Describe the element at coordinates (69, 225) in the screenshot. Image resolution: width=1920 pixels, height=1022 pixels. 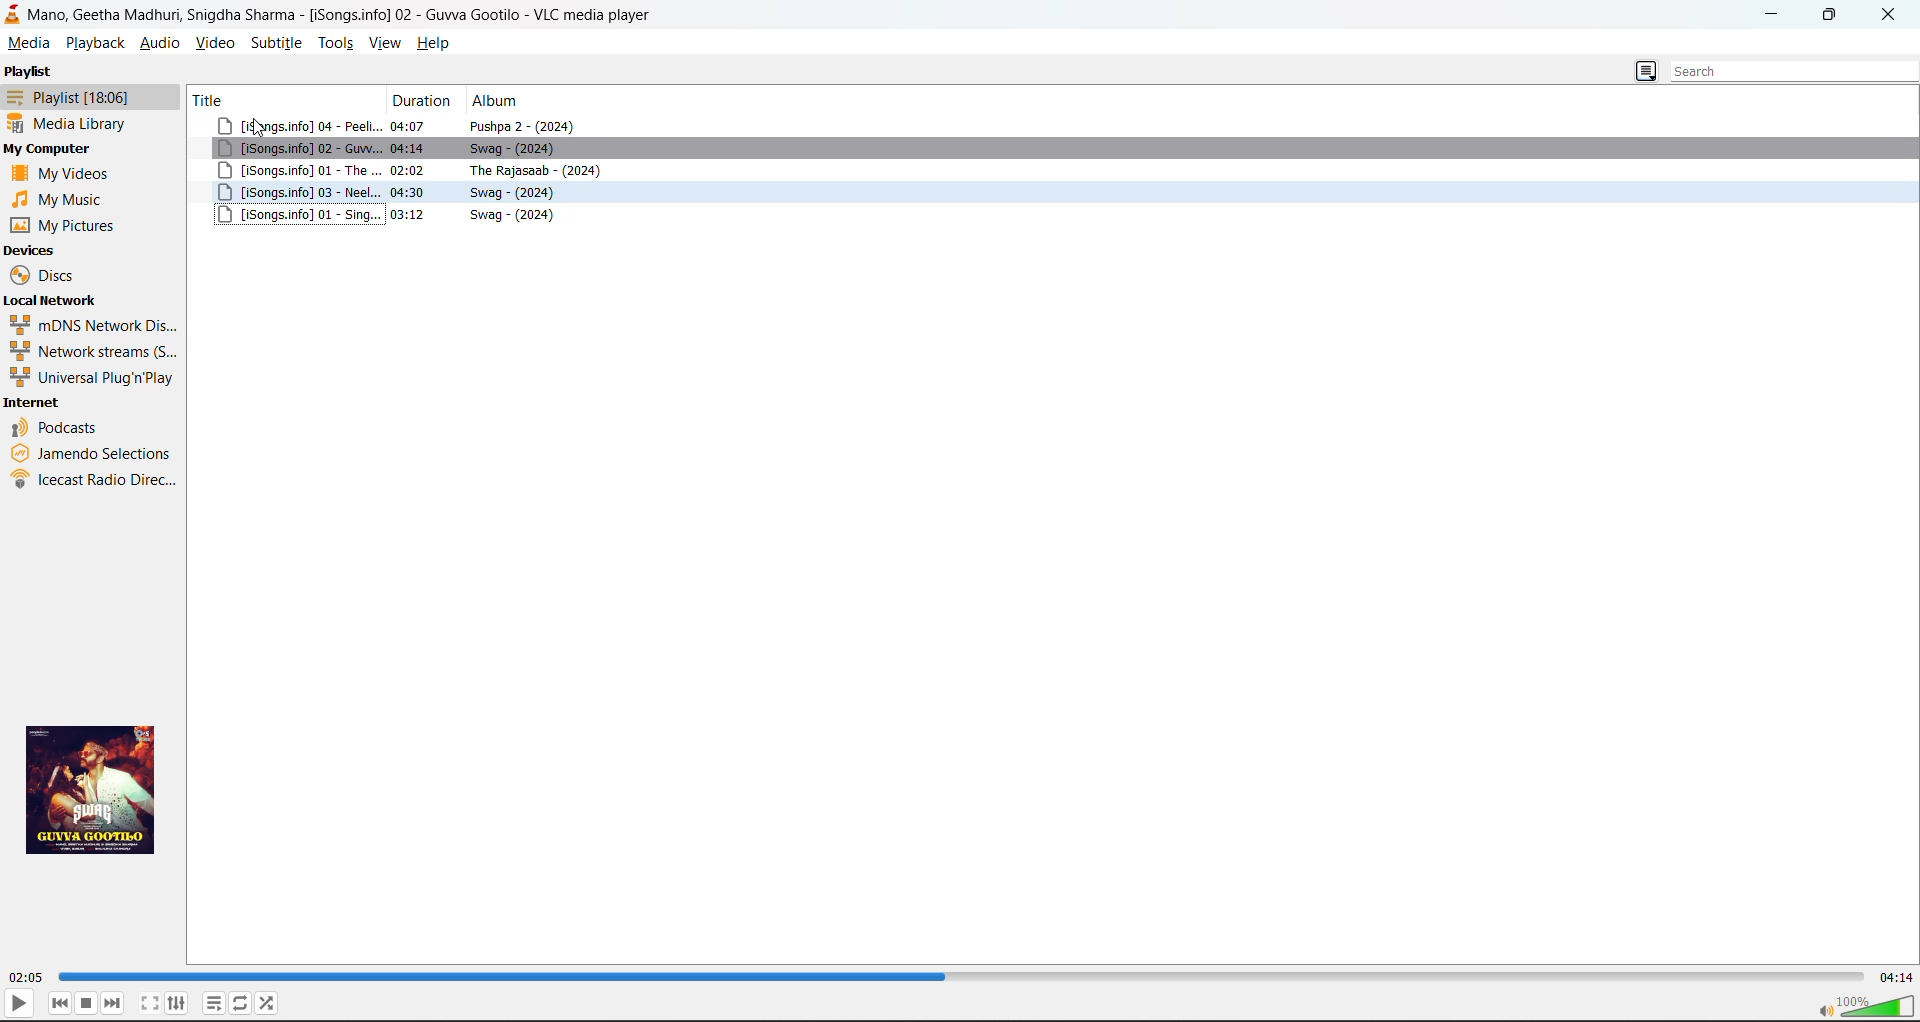
I see `pictures` at that location.